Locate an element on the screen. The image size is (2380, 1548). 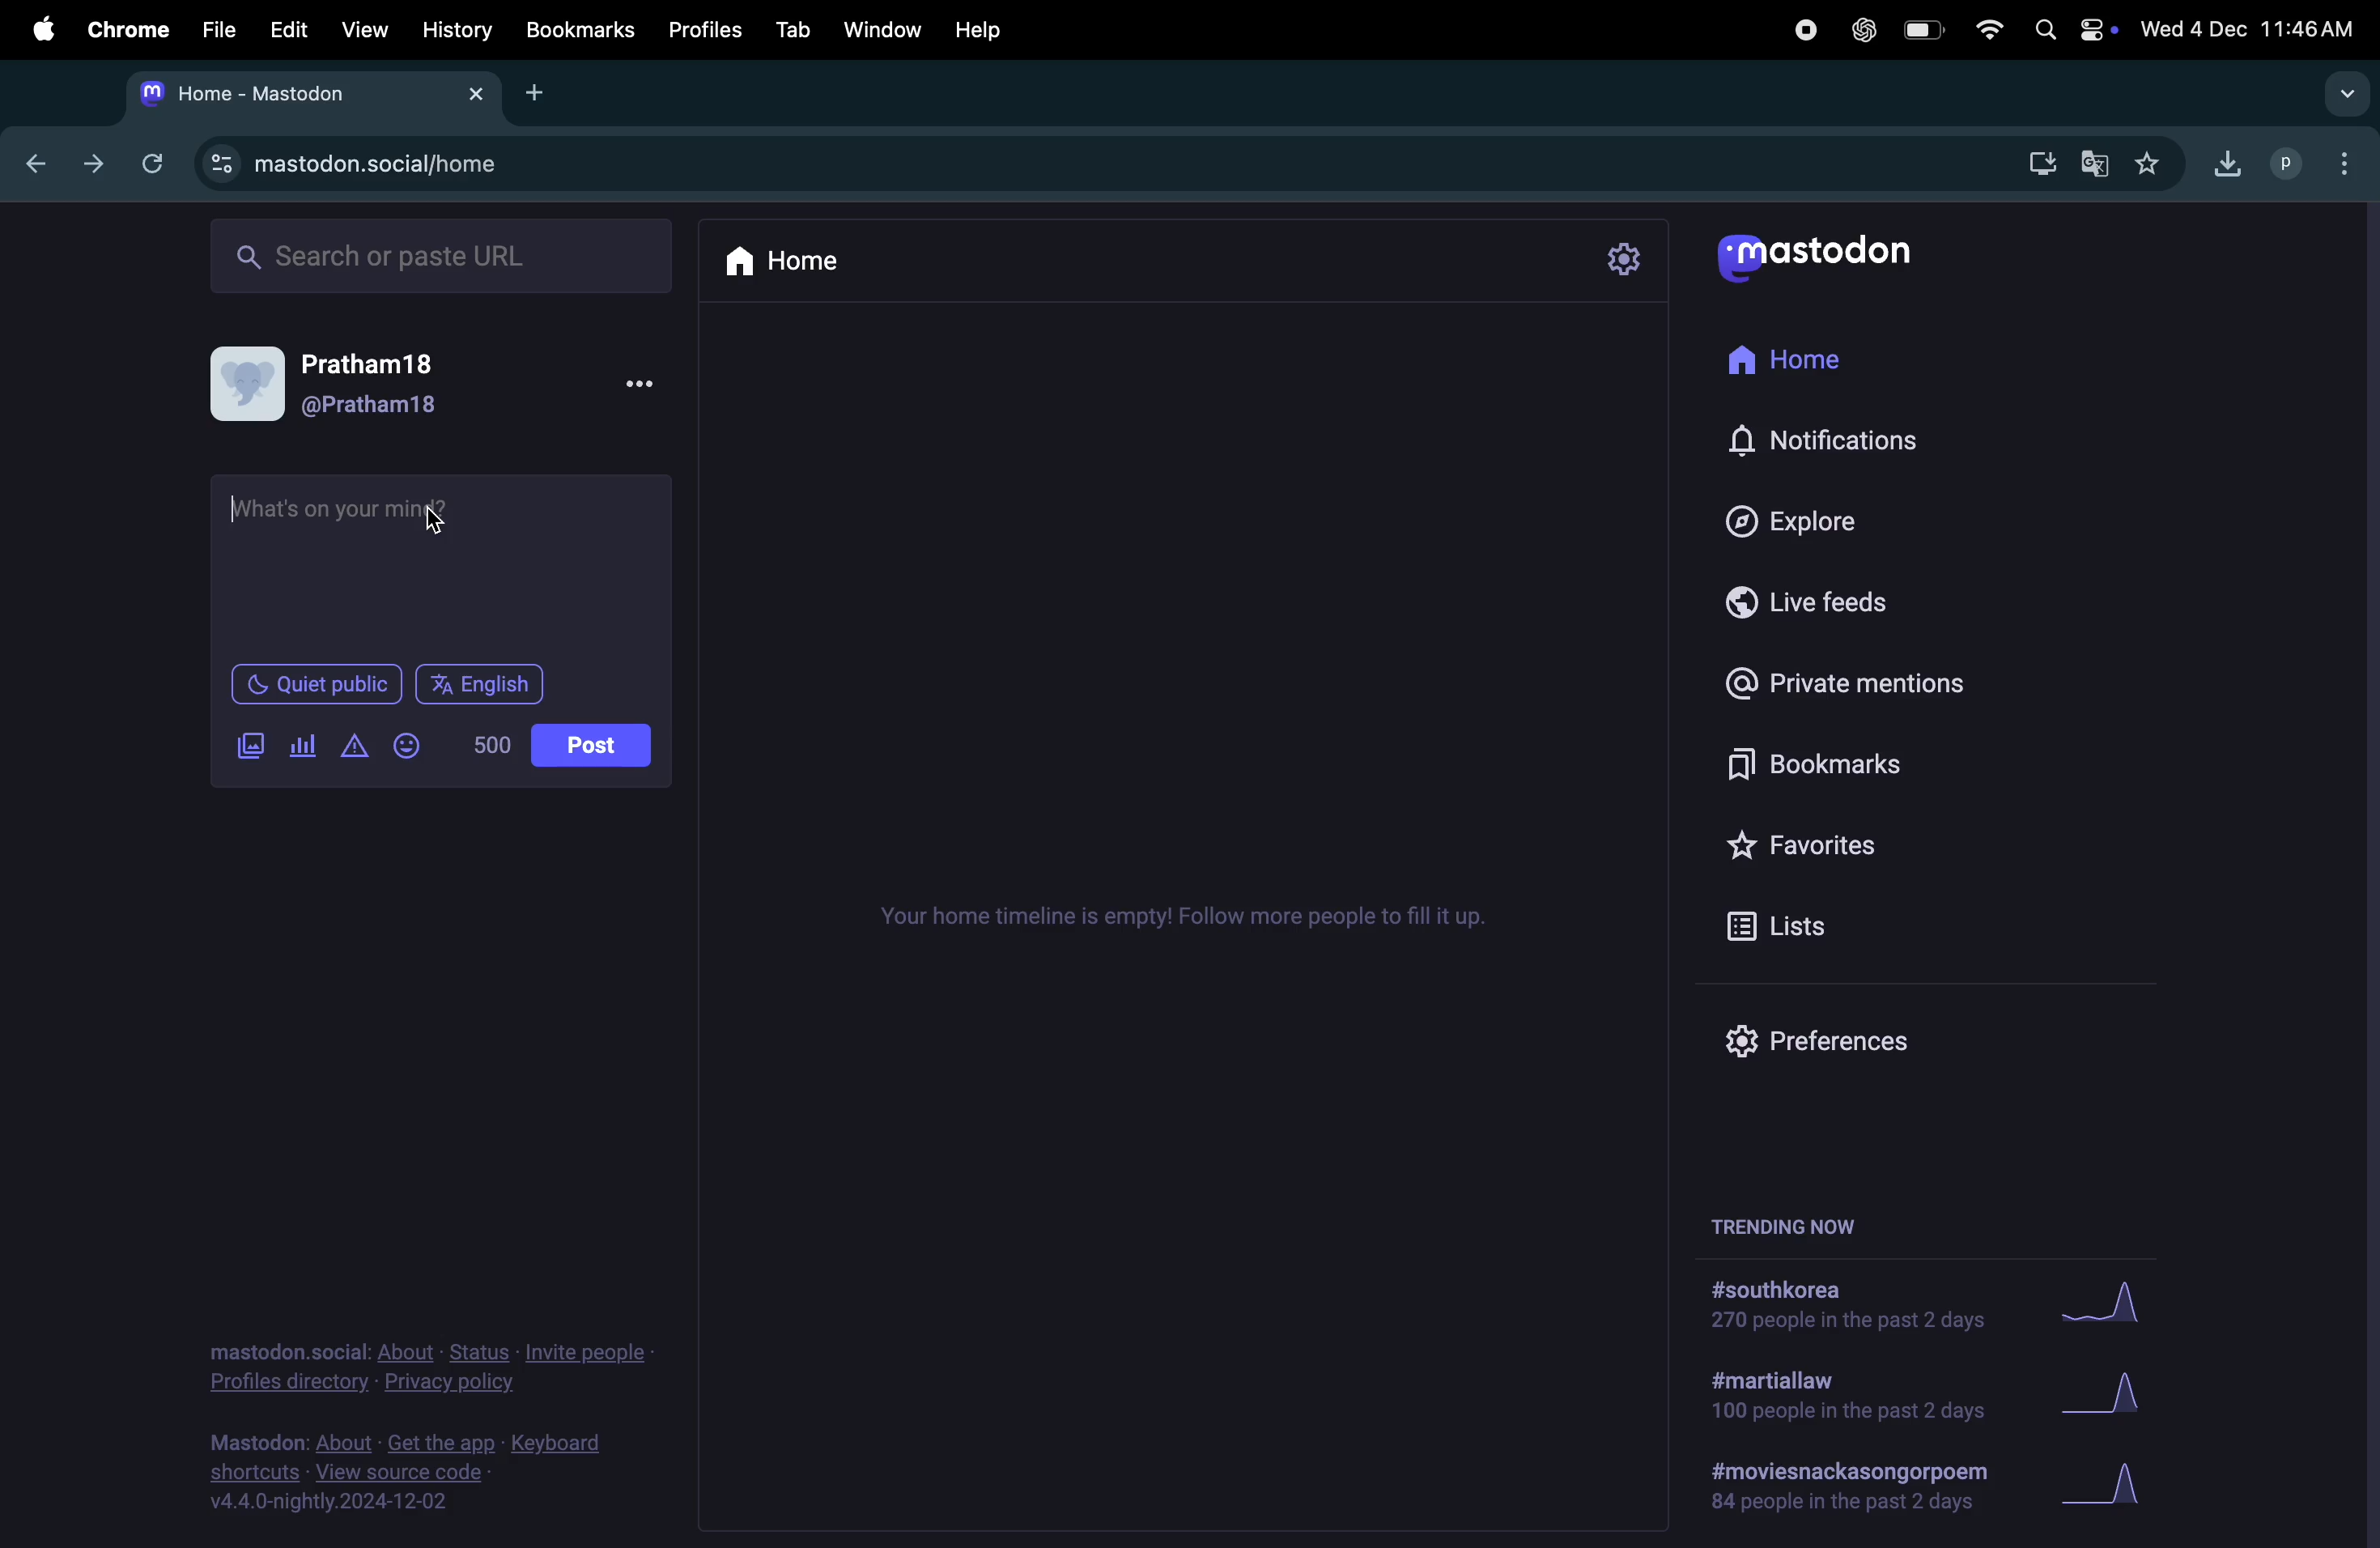
English is located at coordinates (484, 683).